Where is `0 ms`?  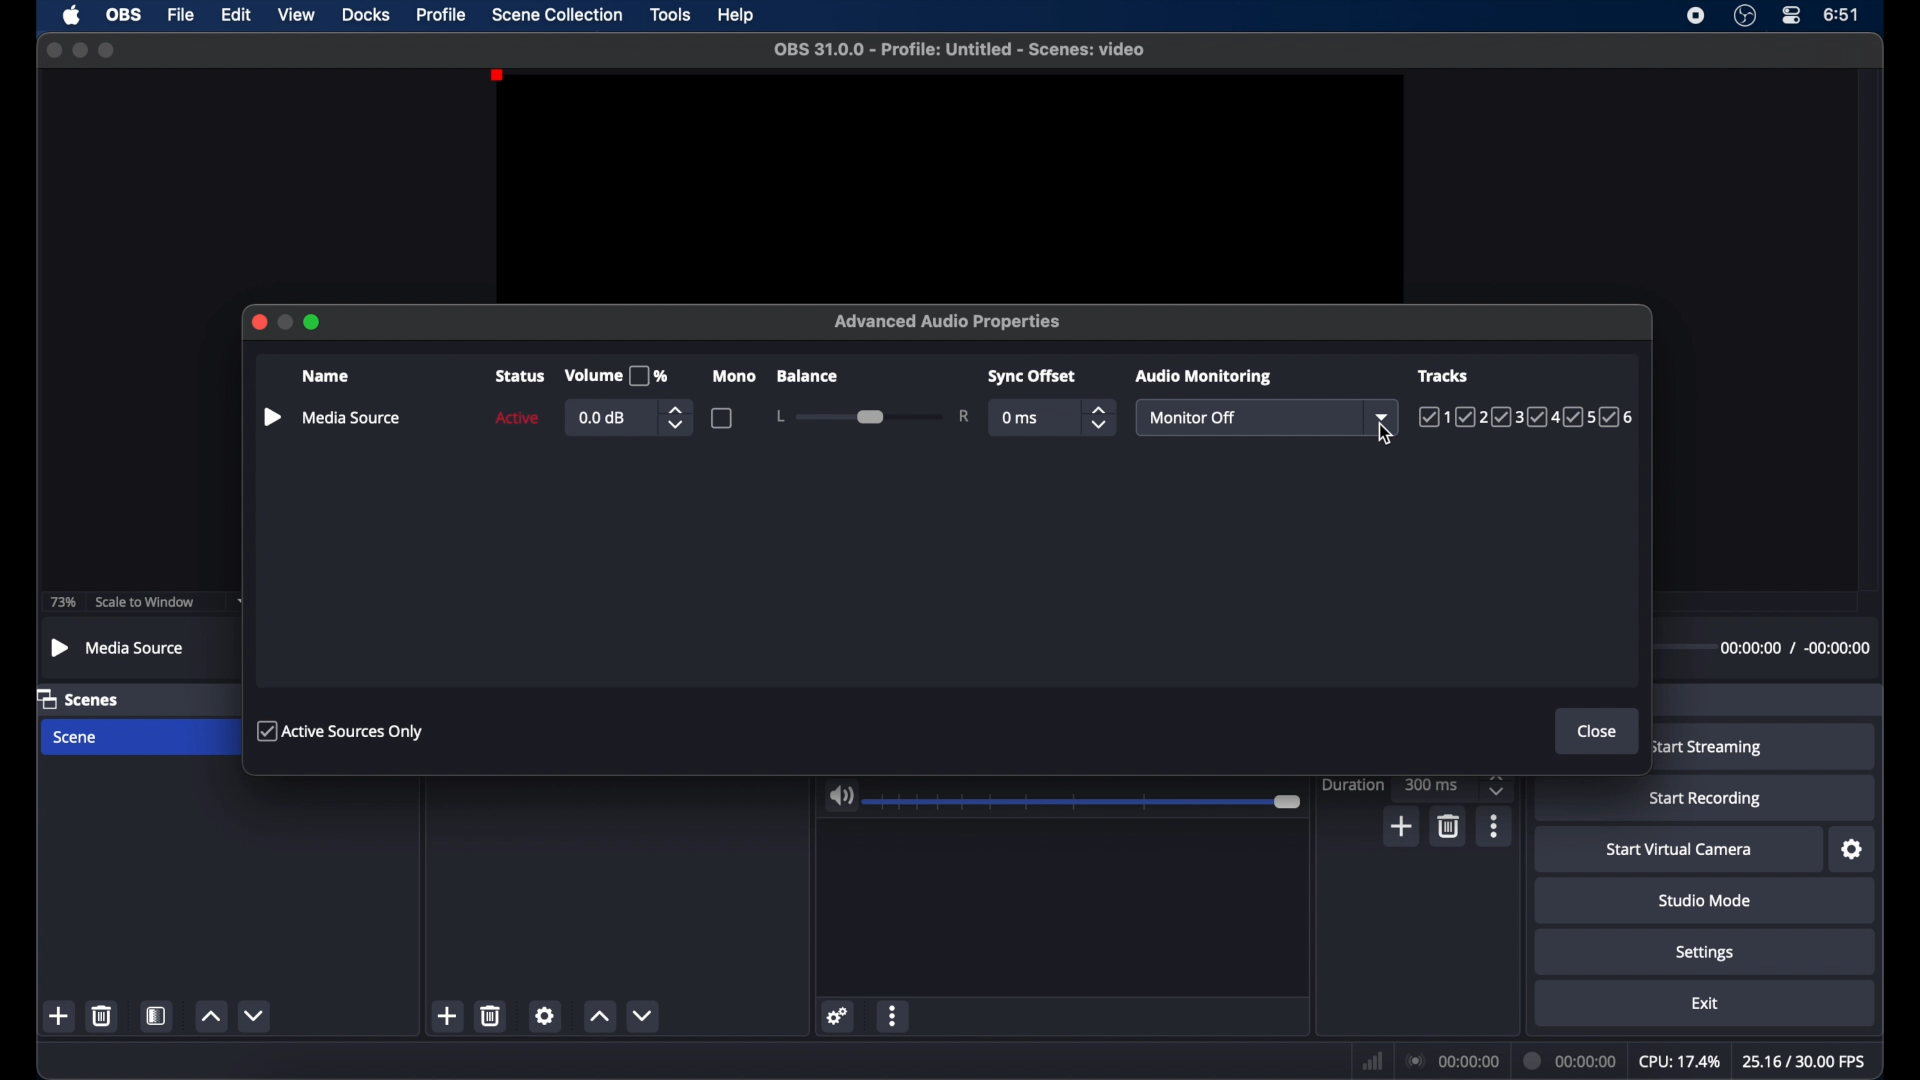
0 ms is located at coordinates (1019, 420).